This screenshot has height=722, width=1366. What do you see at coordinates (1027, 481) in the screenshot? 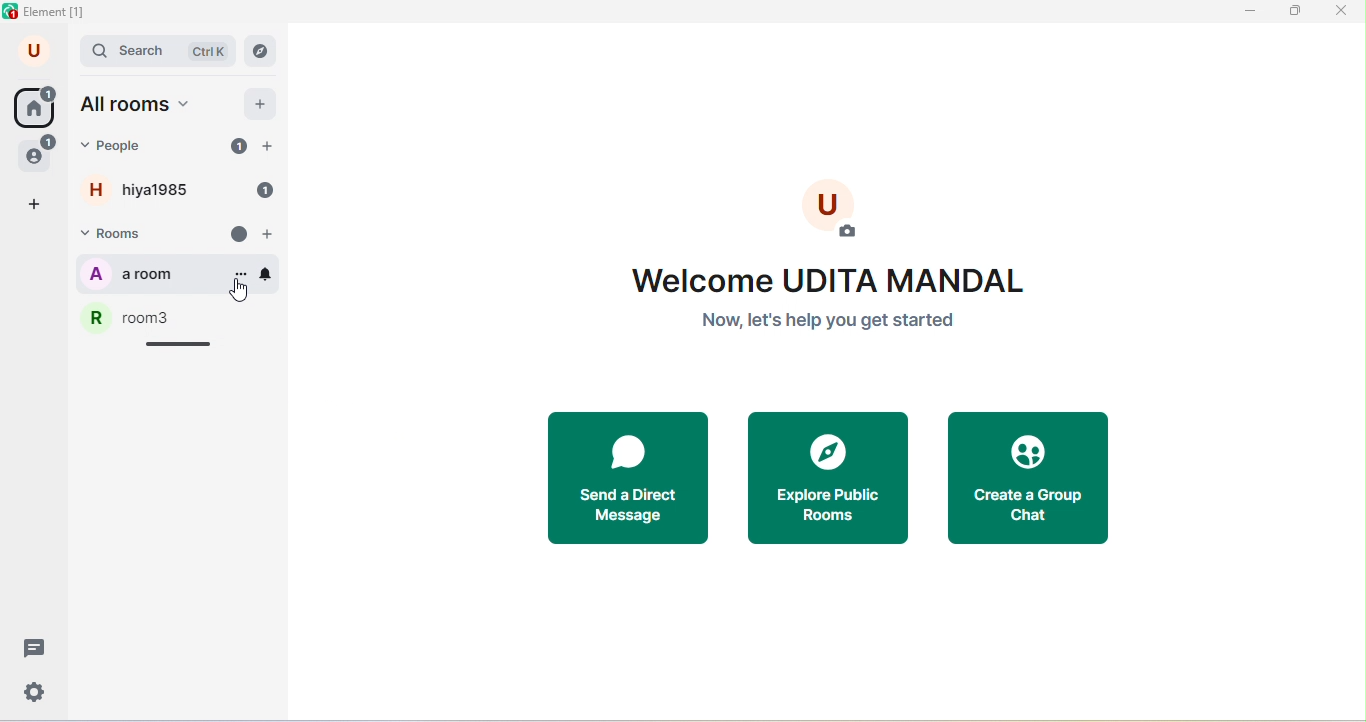
I see `create a group chat` at bounding box center [1027, 481].